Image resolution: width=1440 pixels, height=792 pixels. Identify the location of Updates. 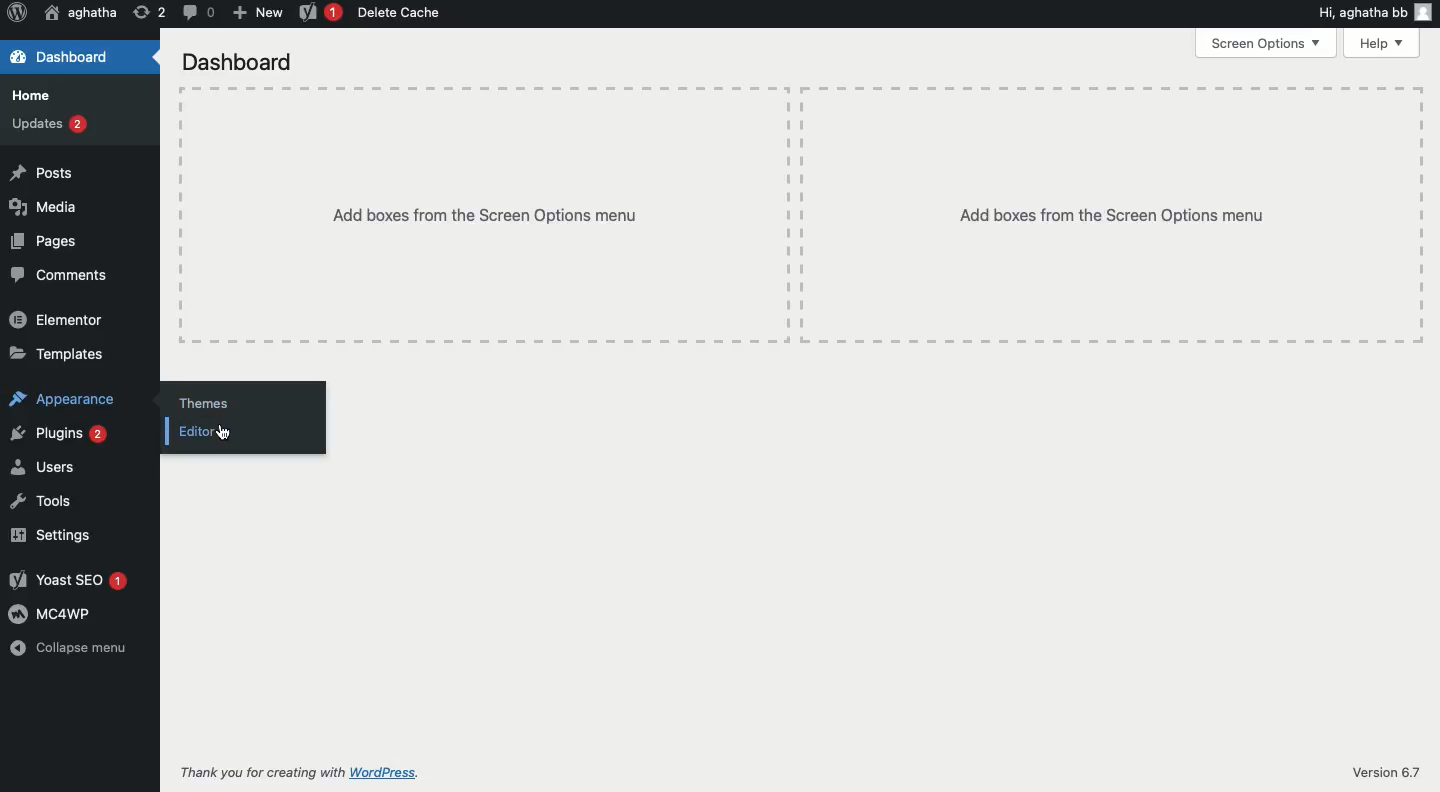
(48, 123).